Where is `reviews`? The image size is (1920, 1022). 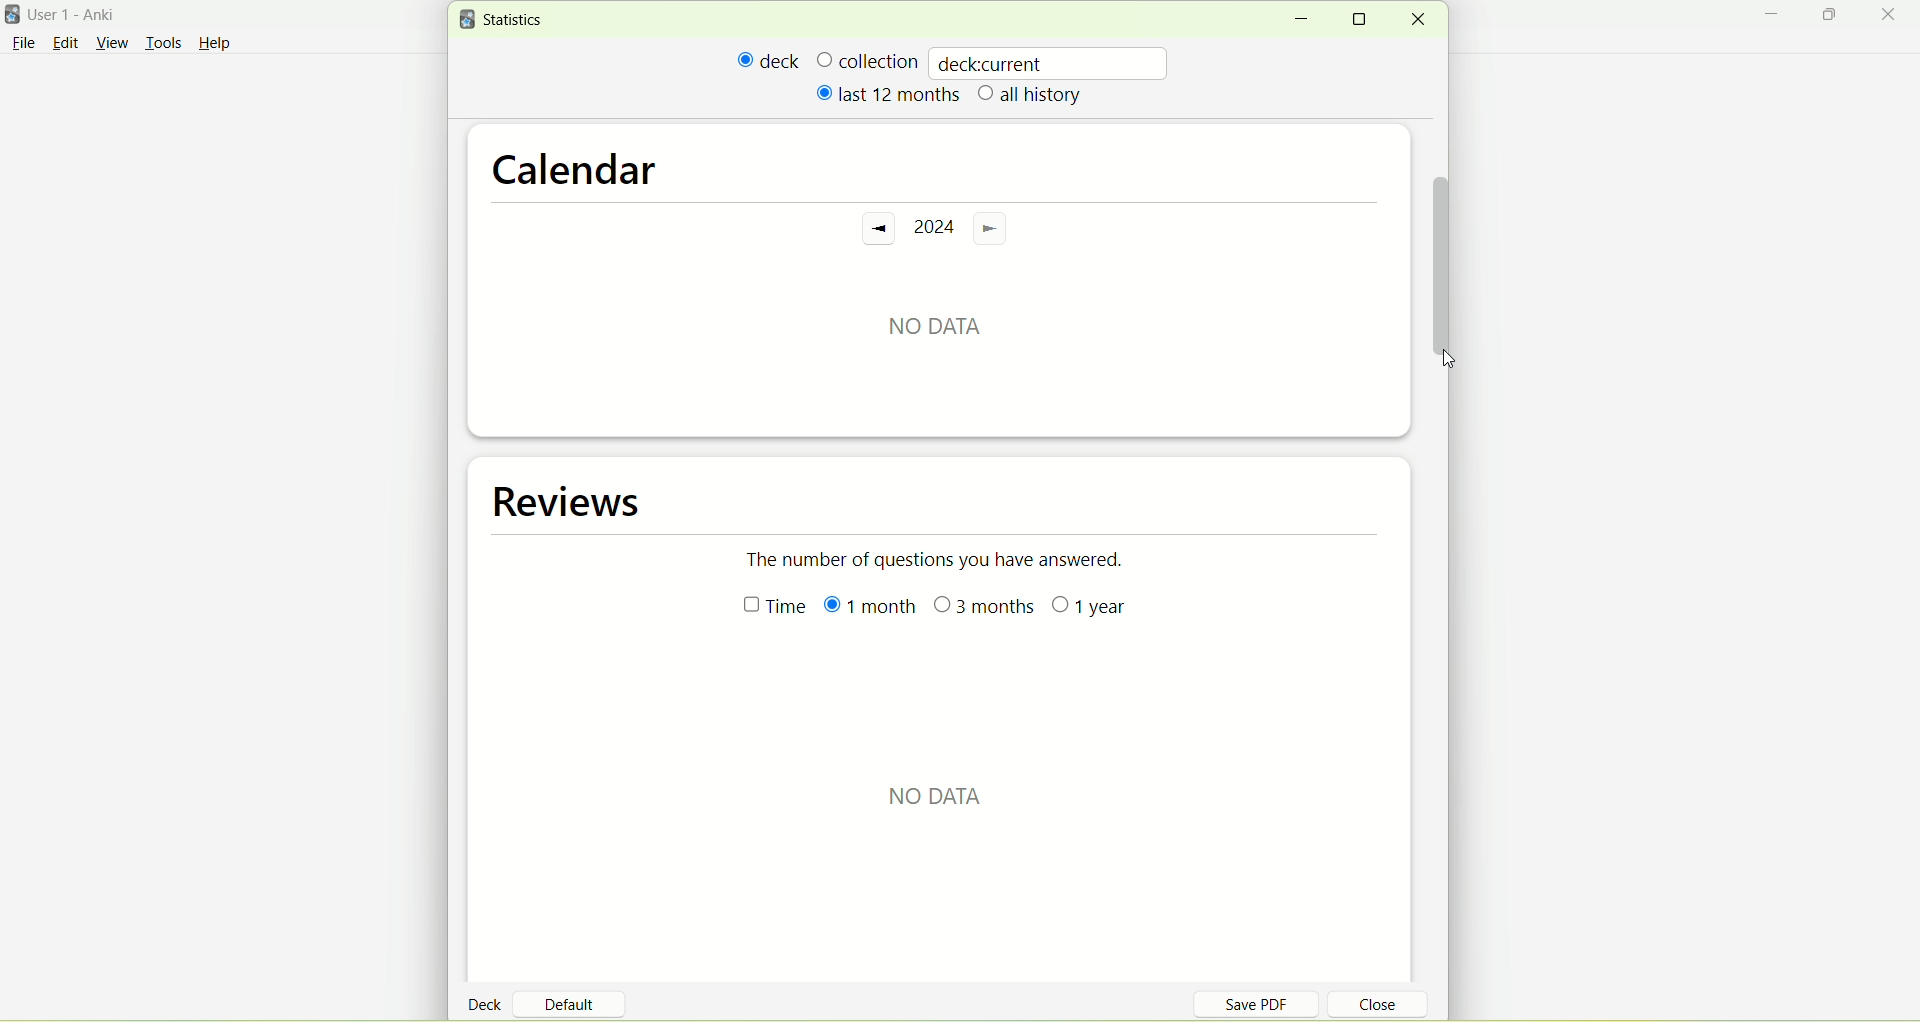
reviews is located at coordinates (573, 502).